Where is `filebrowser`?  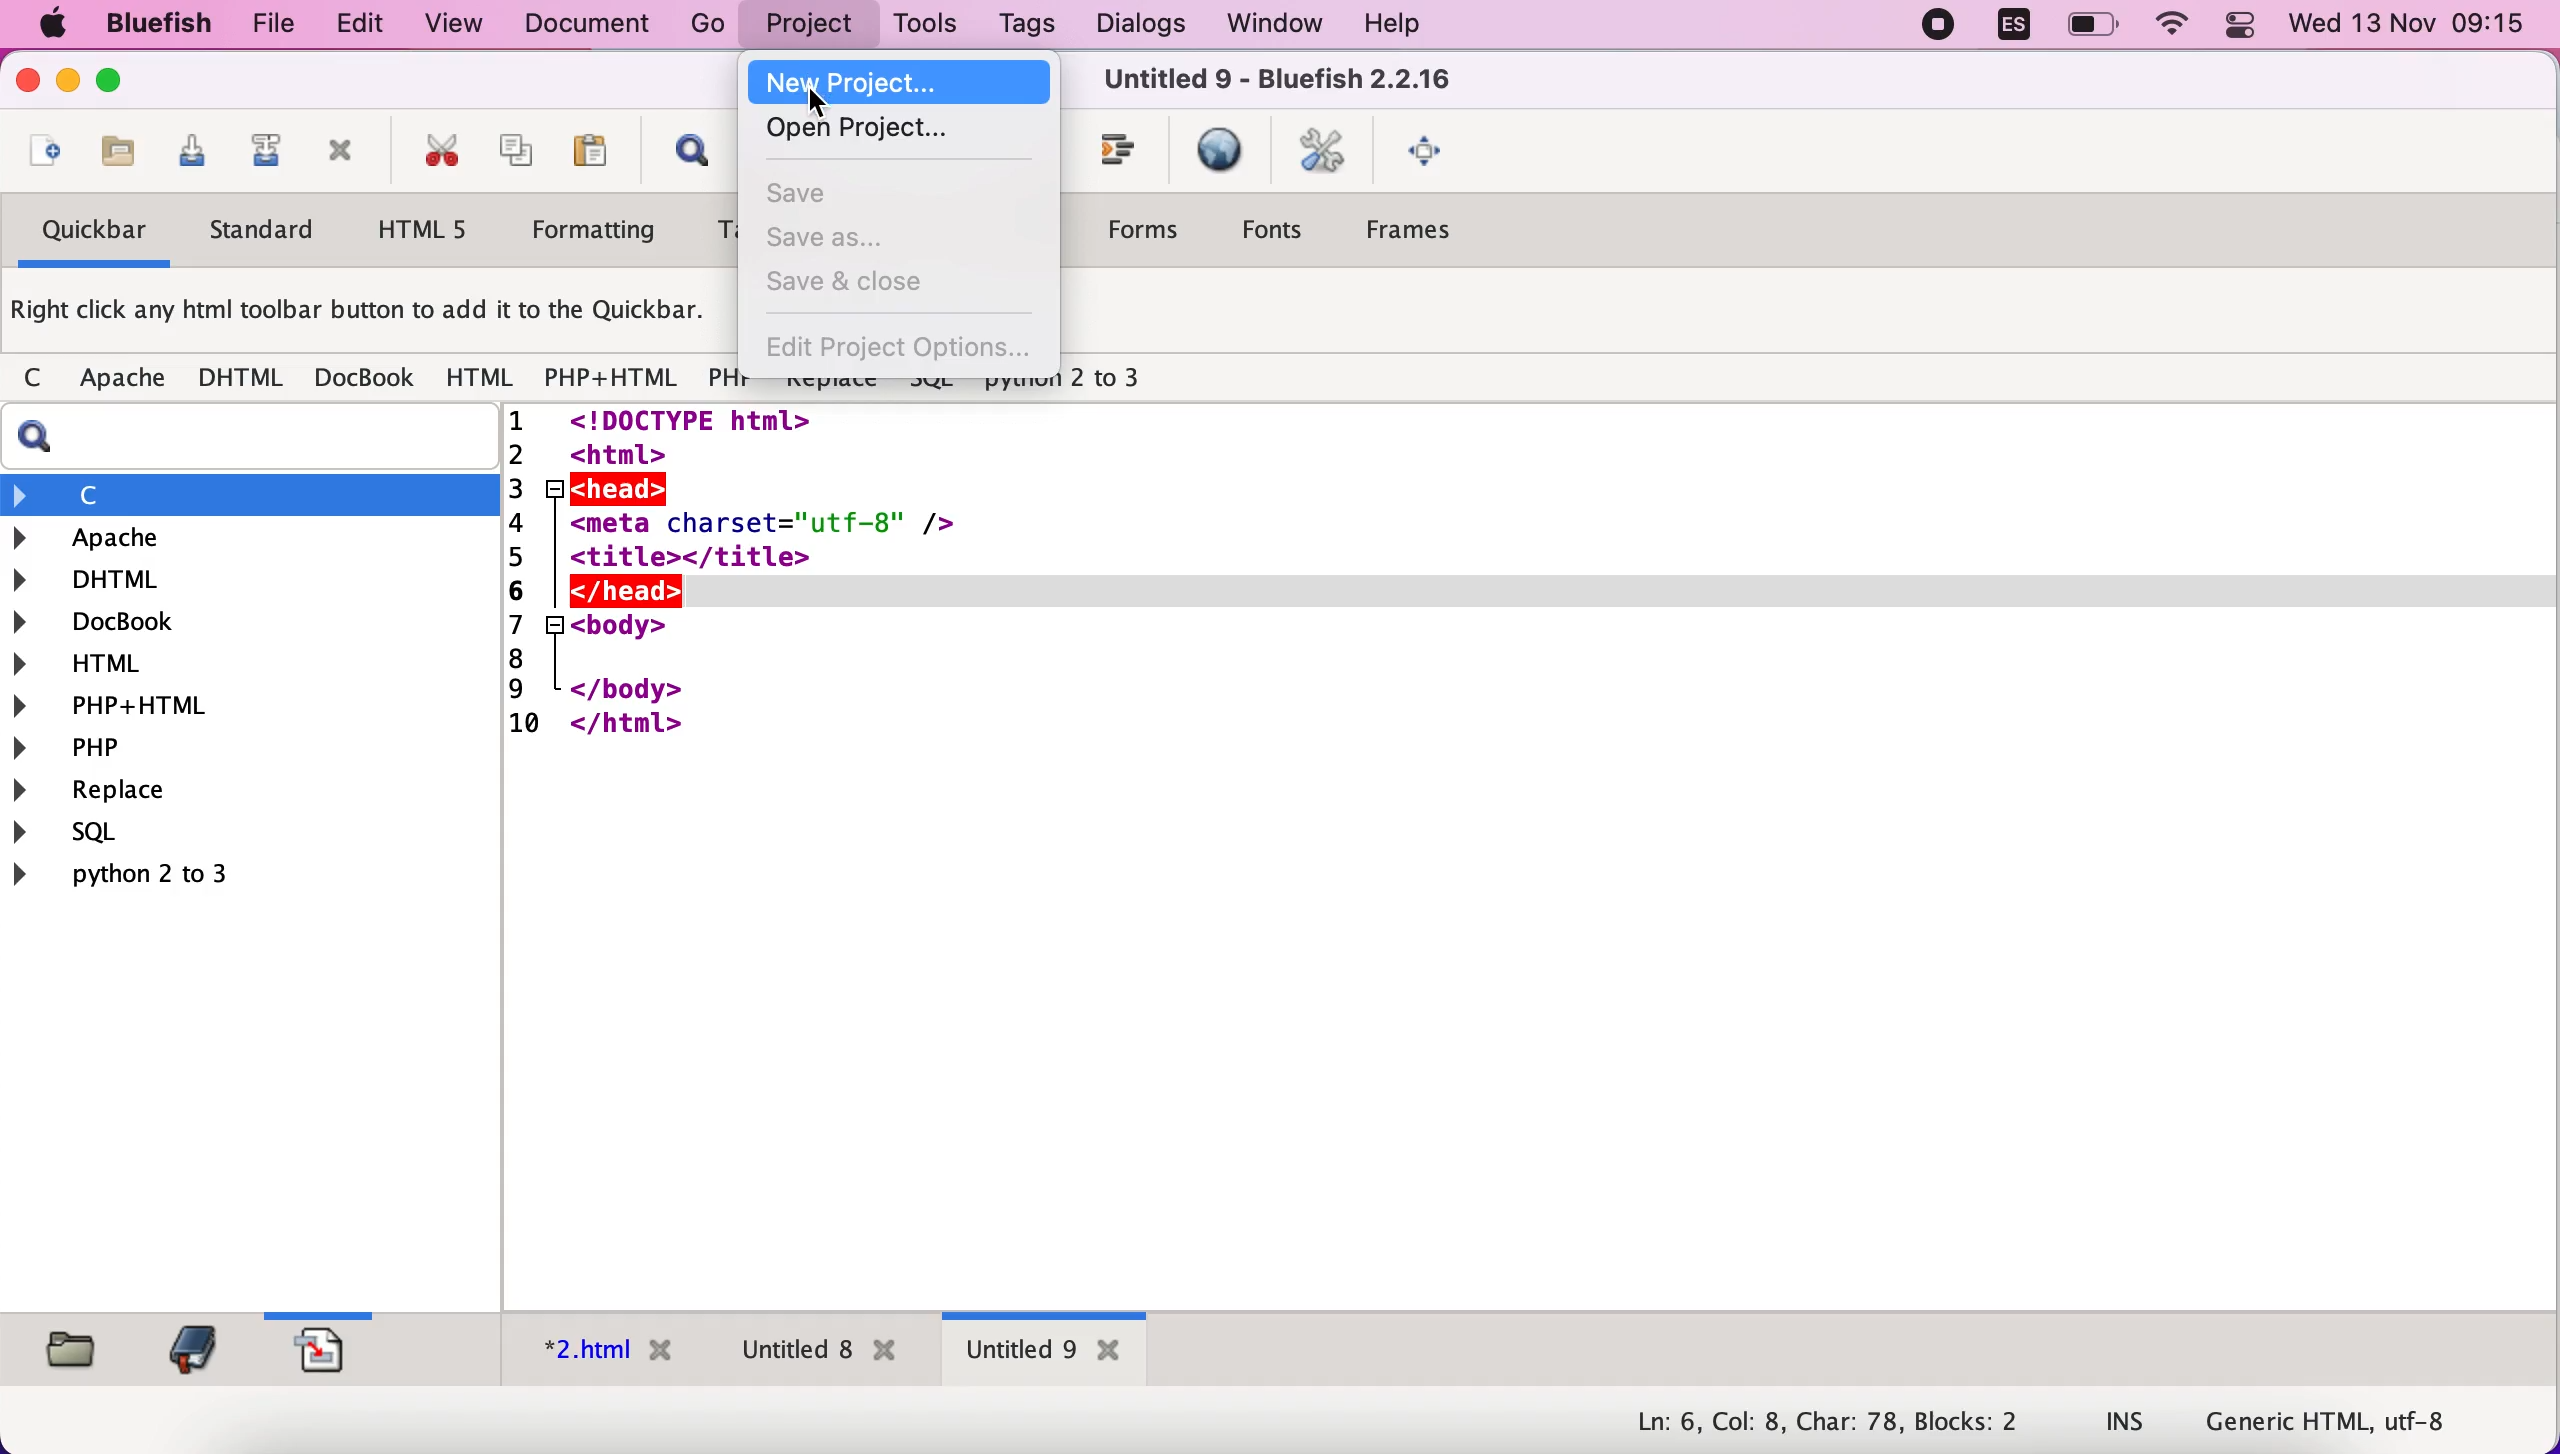
filebrowser is located at coordinates (64, 1347).